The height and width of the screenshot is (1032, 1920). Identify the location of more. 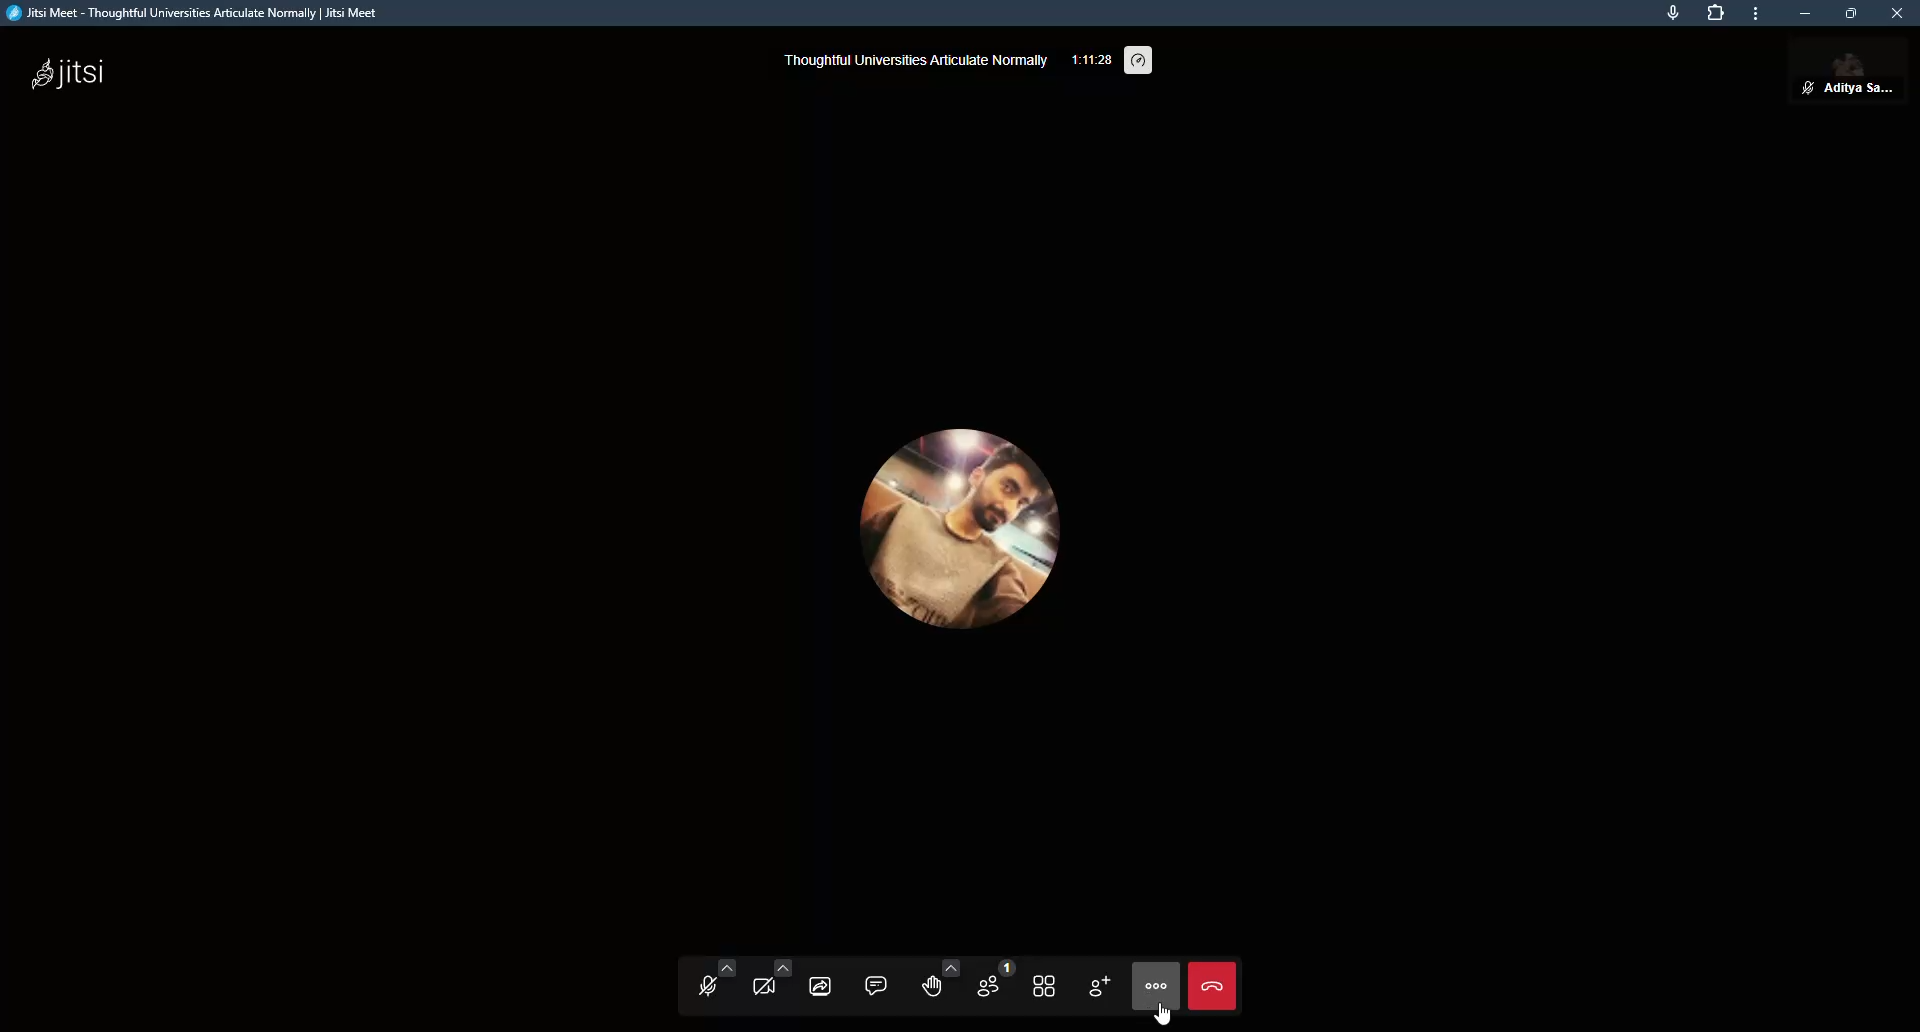
(1754, 17).